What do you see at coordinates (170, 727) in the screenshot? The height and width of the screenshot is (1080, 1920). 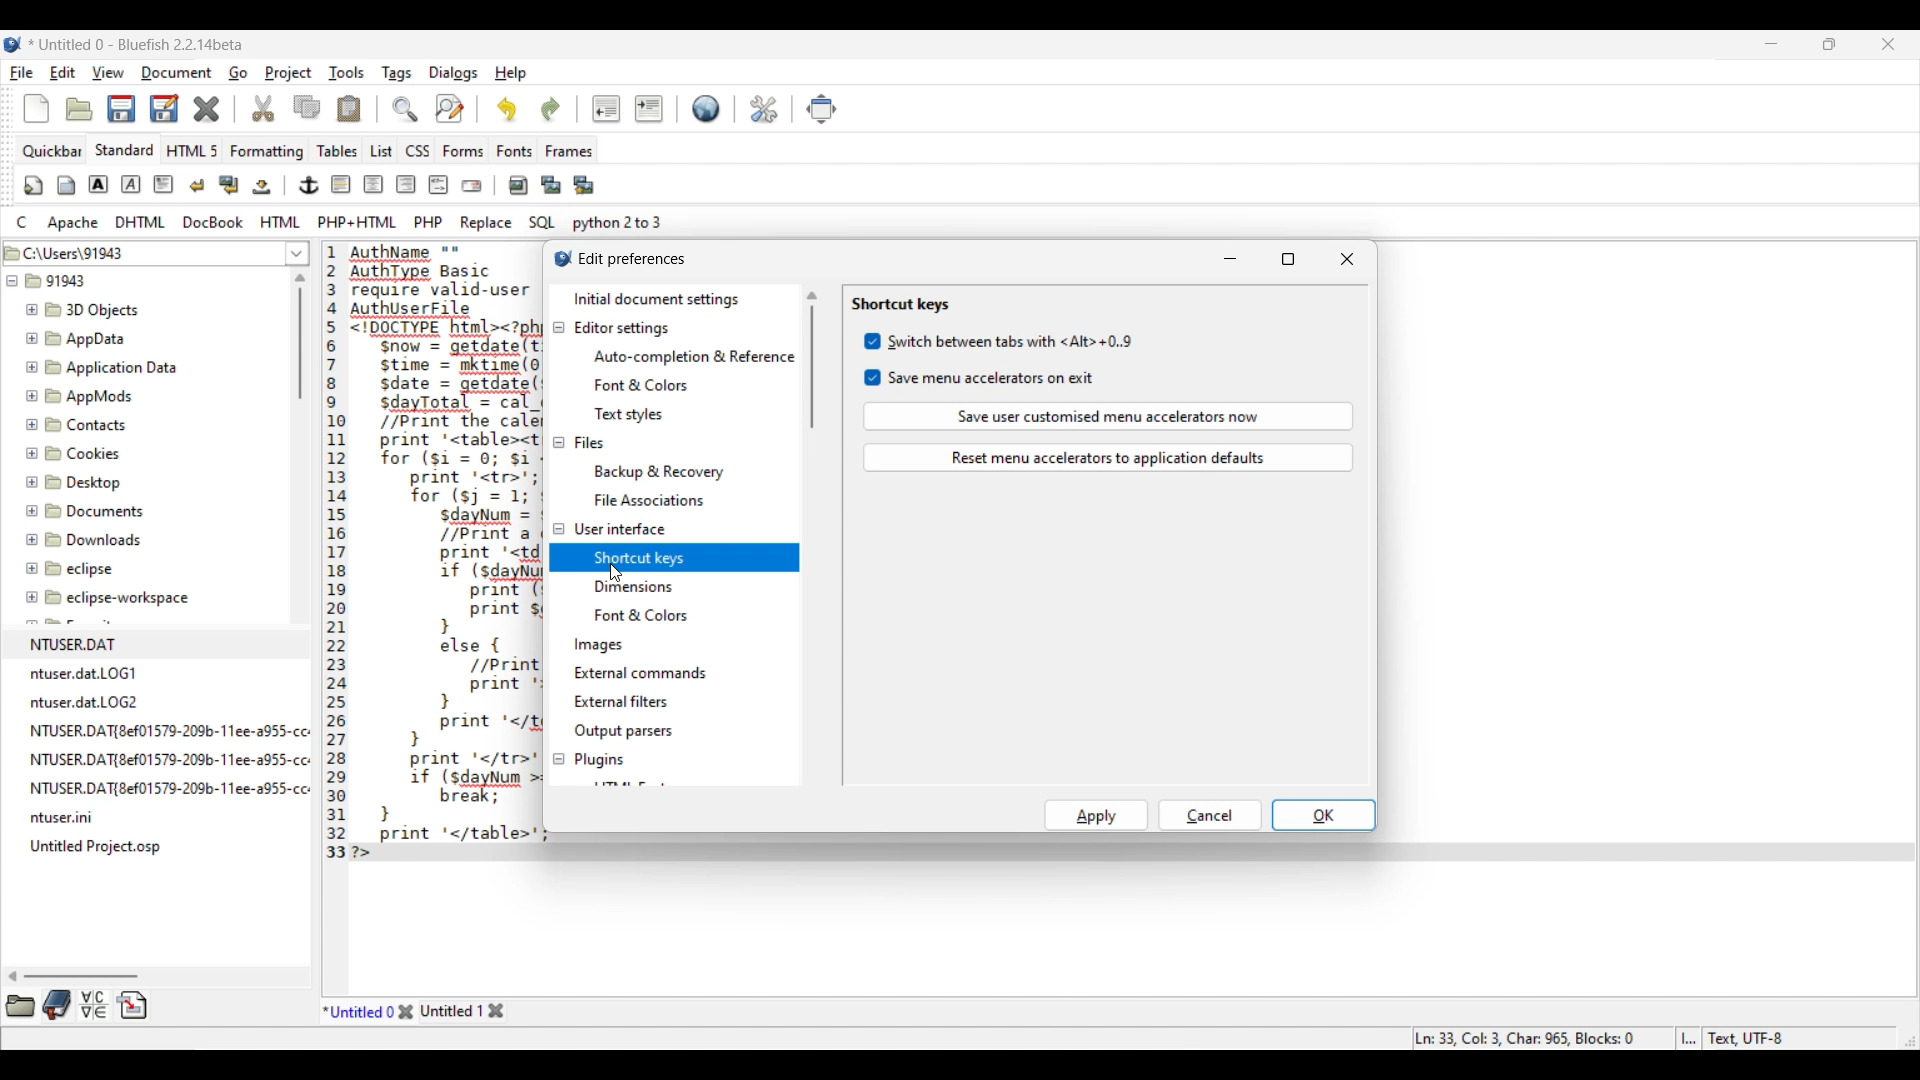 I see `NTUSER.DAT{8ef01579-209b-11ee-2955-cc+` at bounding box center [170, 727].